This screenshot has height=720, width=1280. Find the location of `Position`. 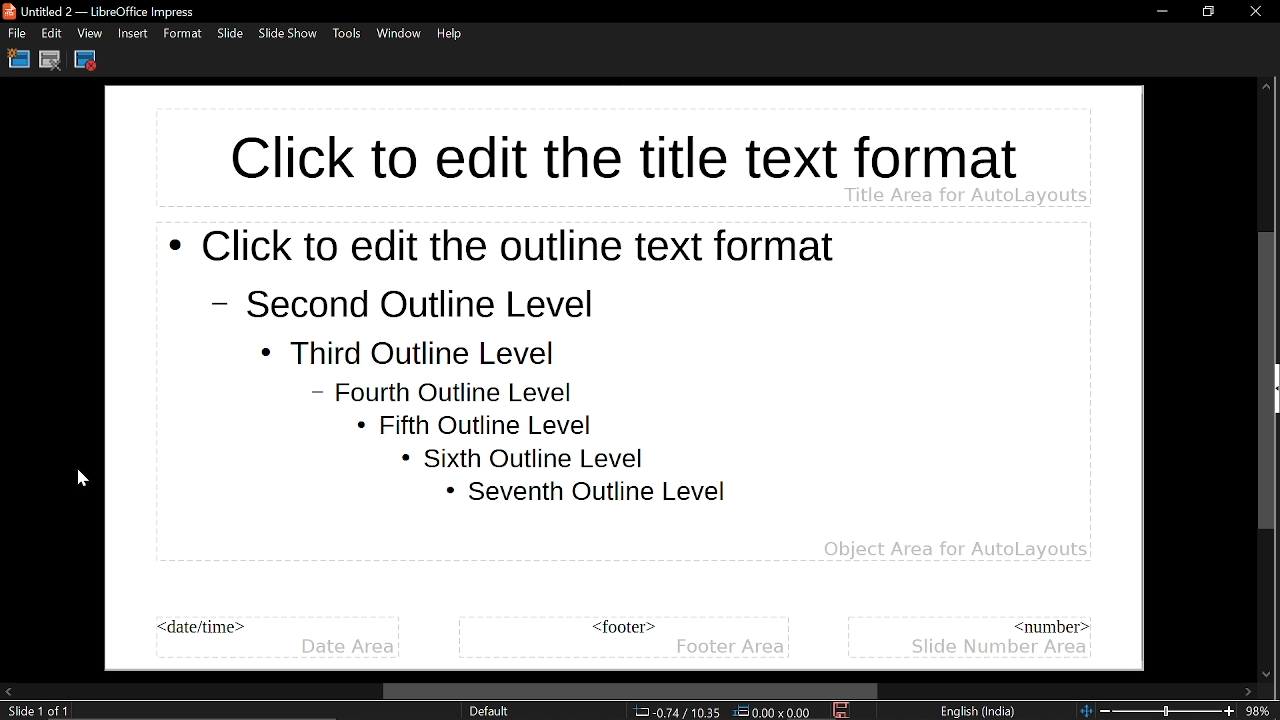

Position is located at coordinates (675, 712).